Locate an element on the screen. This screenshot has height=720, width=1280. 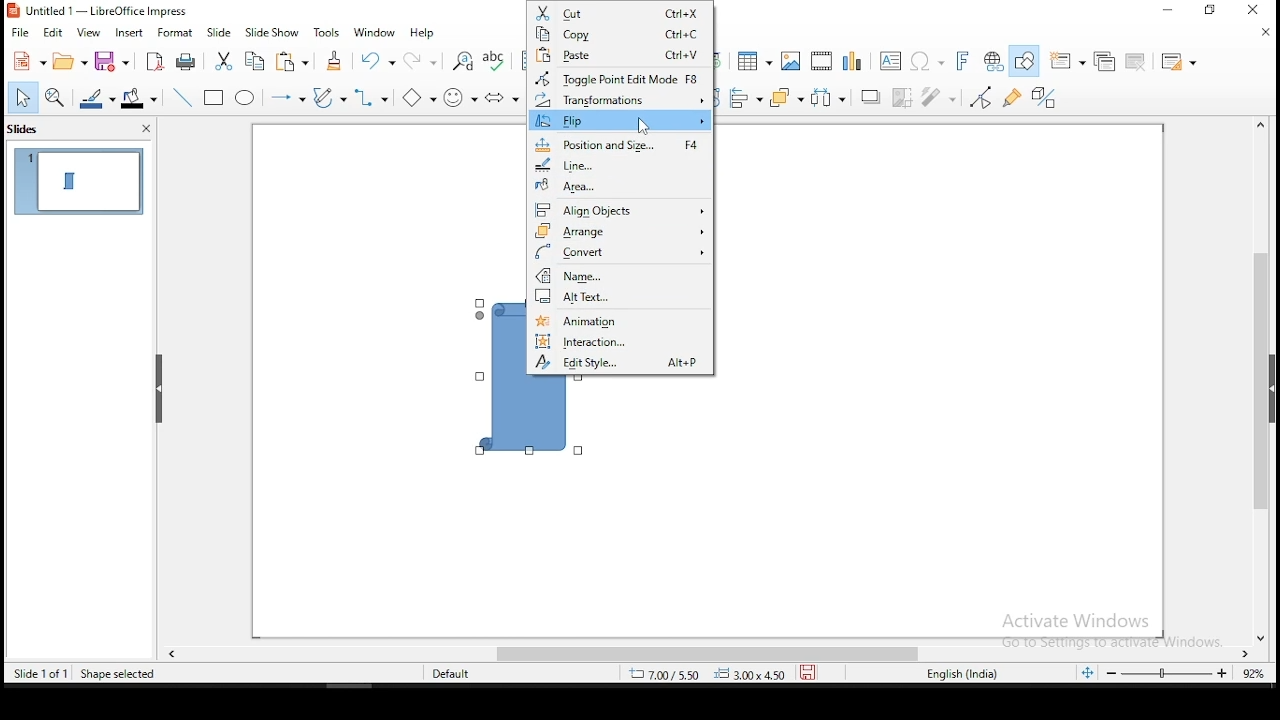
insert font work text is located at coordinates (963, 61).